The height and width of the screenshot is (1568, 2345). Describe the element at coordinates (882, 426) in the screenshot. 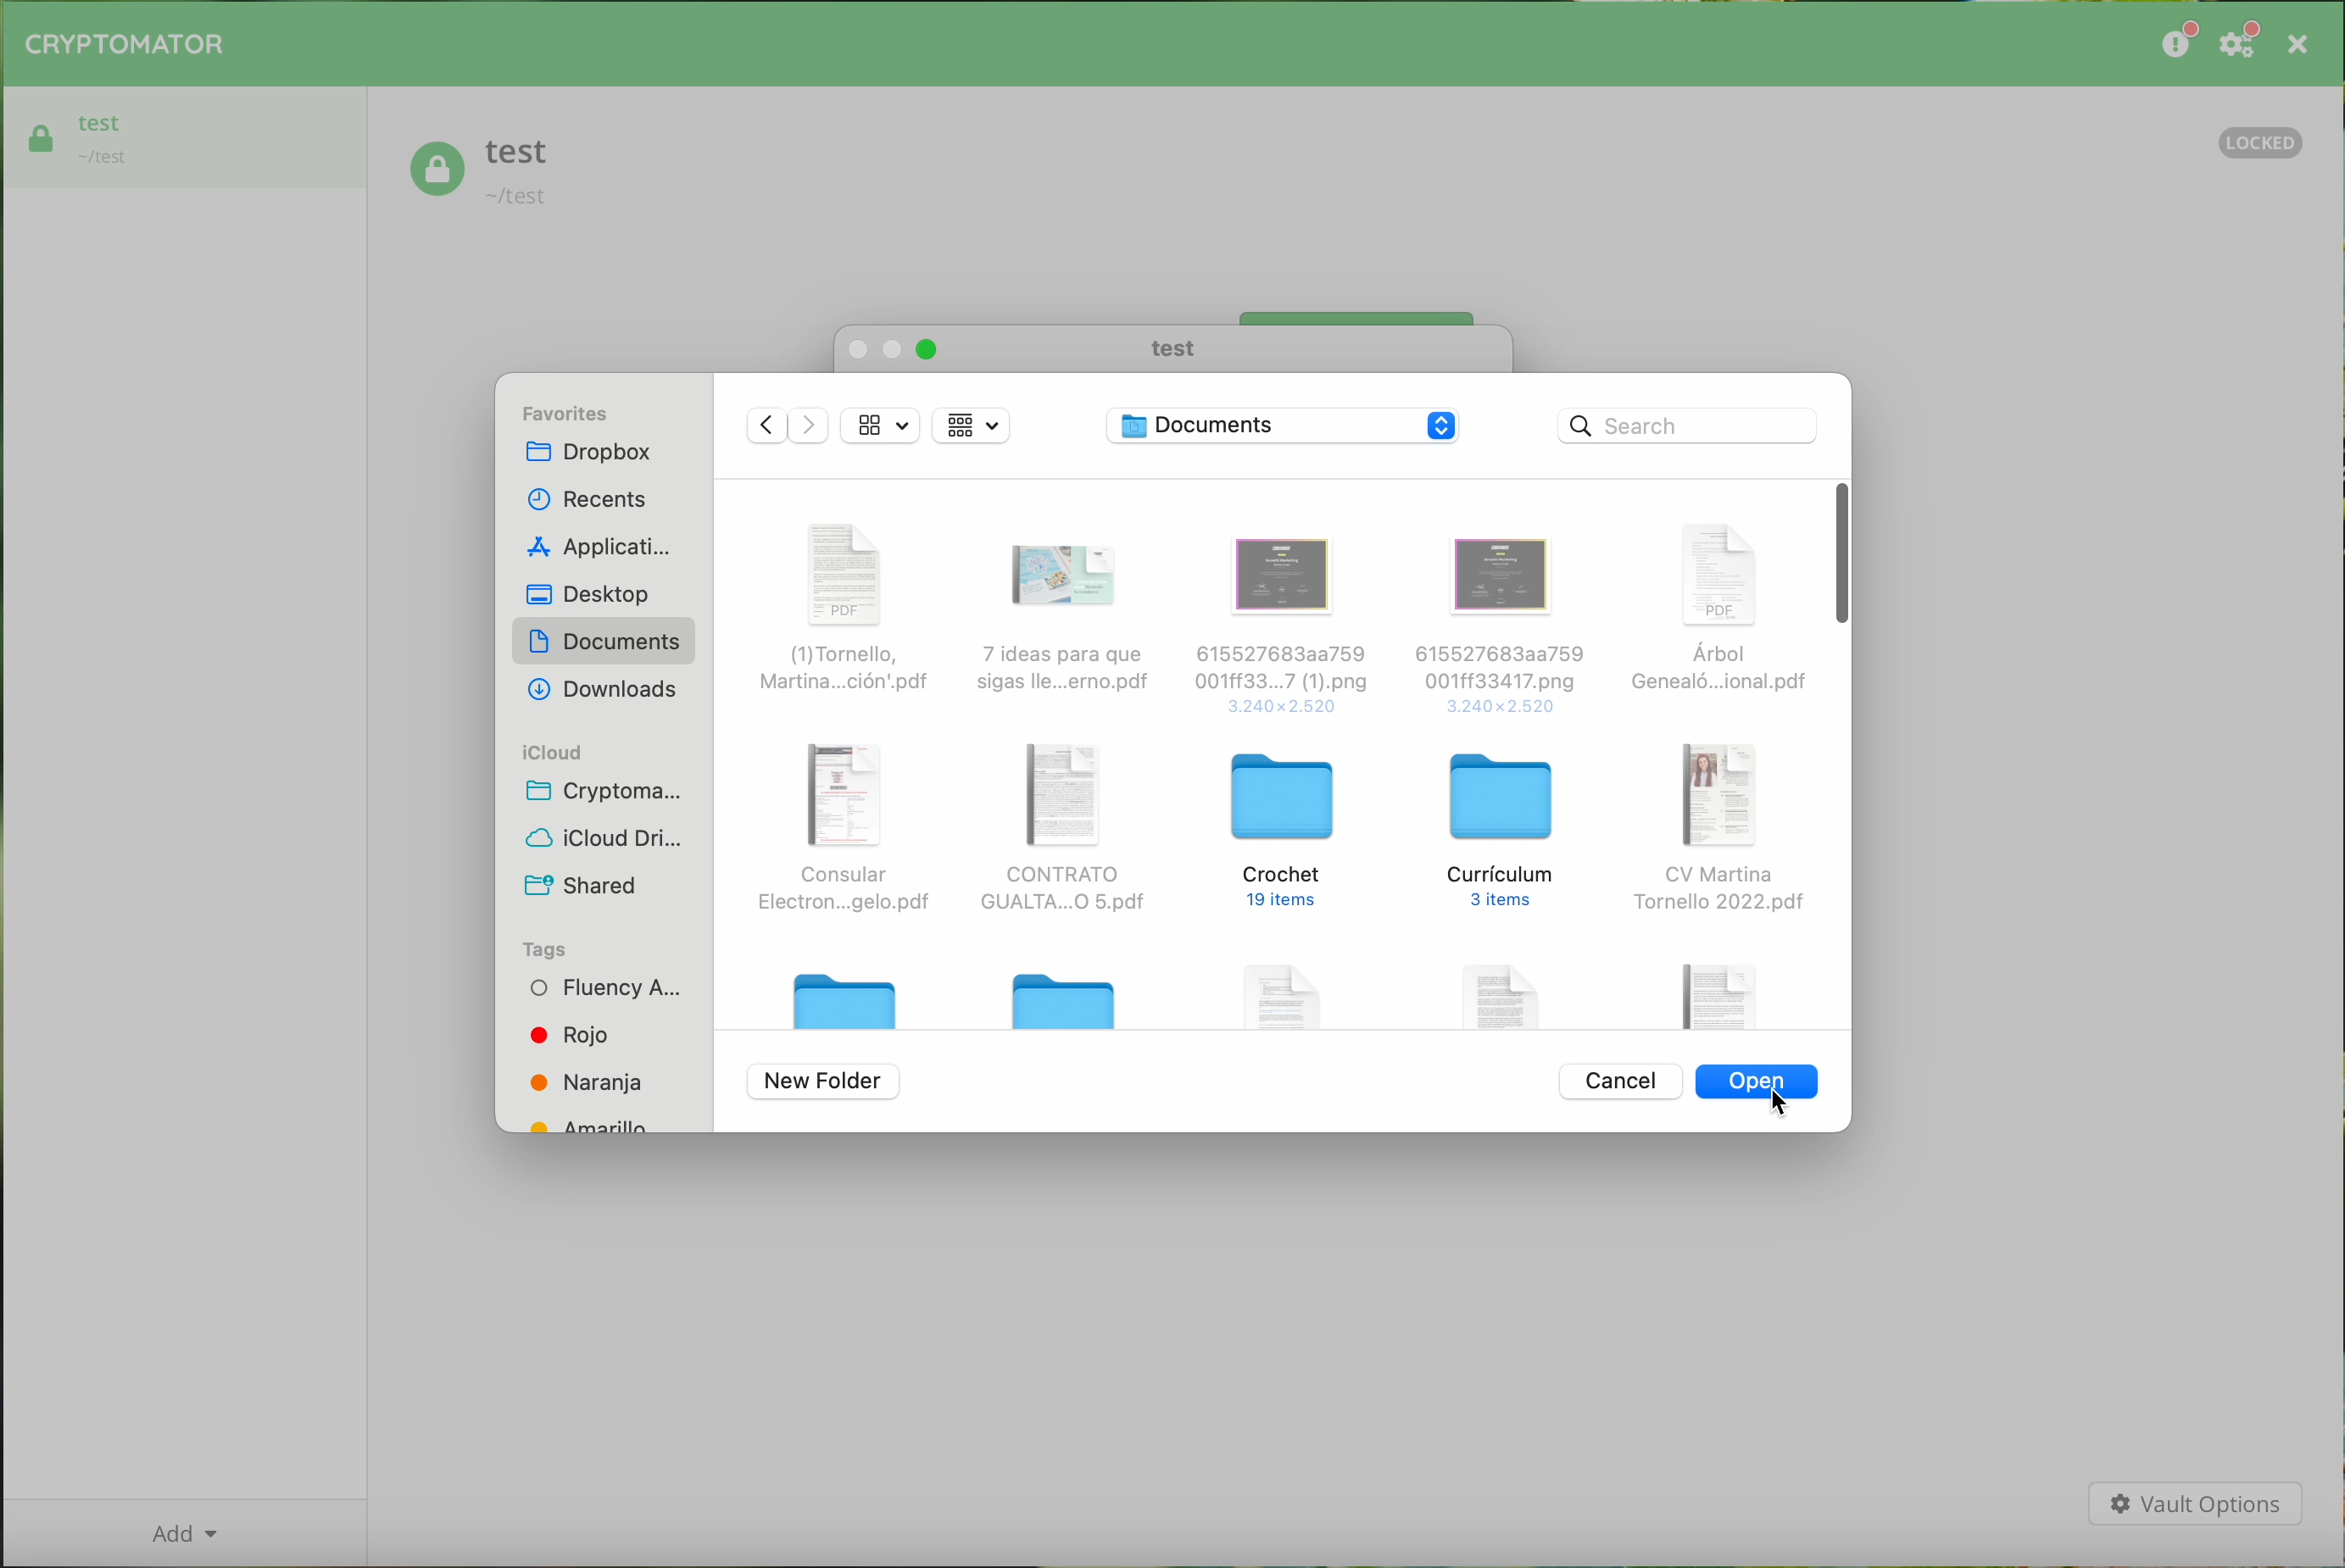

I see `grid view` at that location.